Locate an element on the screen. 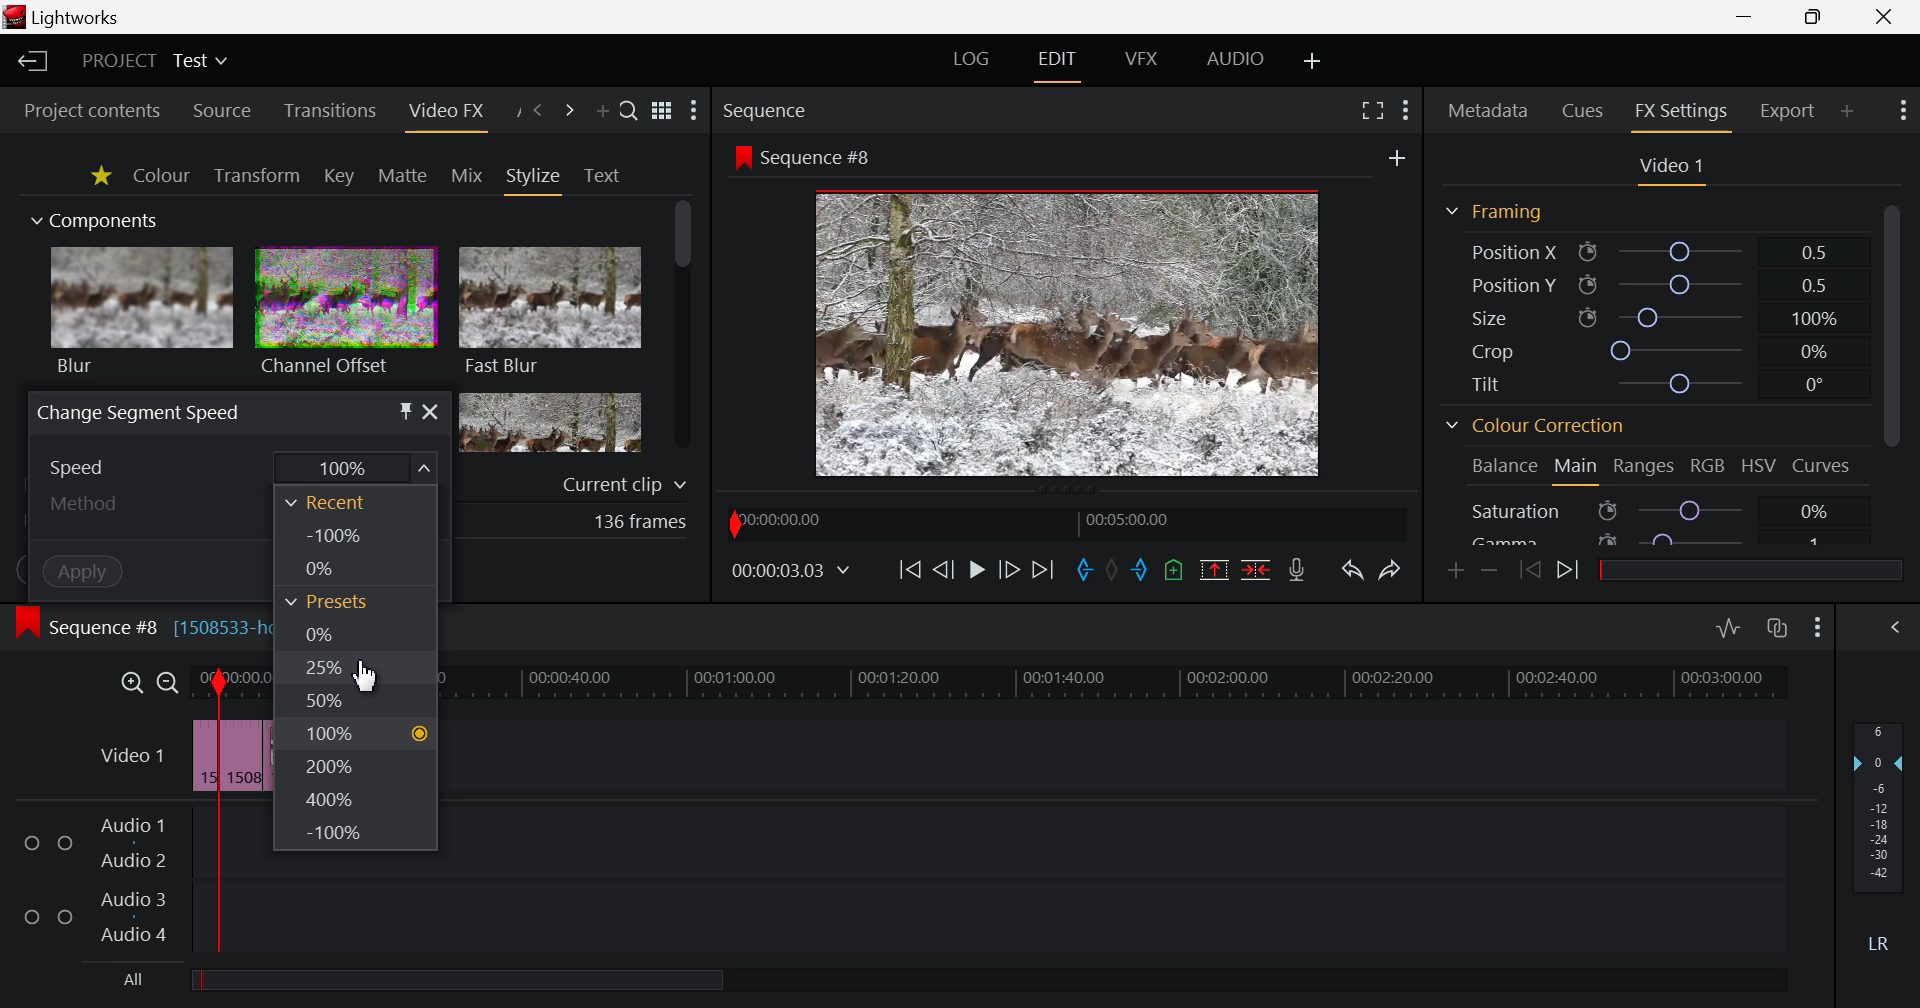 This screenshot has height=1008, width=1920. Mix is located at coordinates (467, 175).